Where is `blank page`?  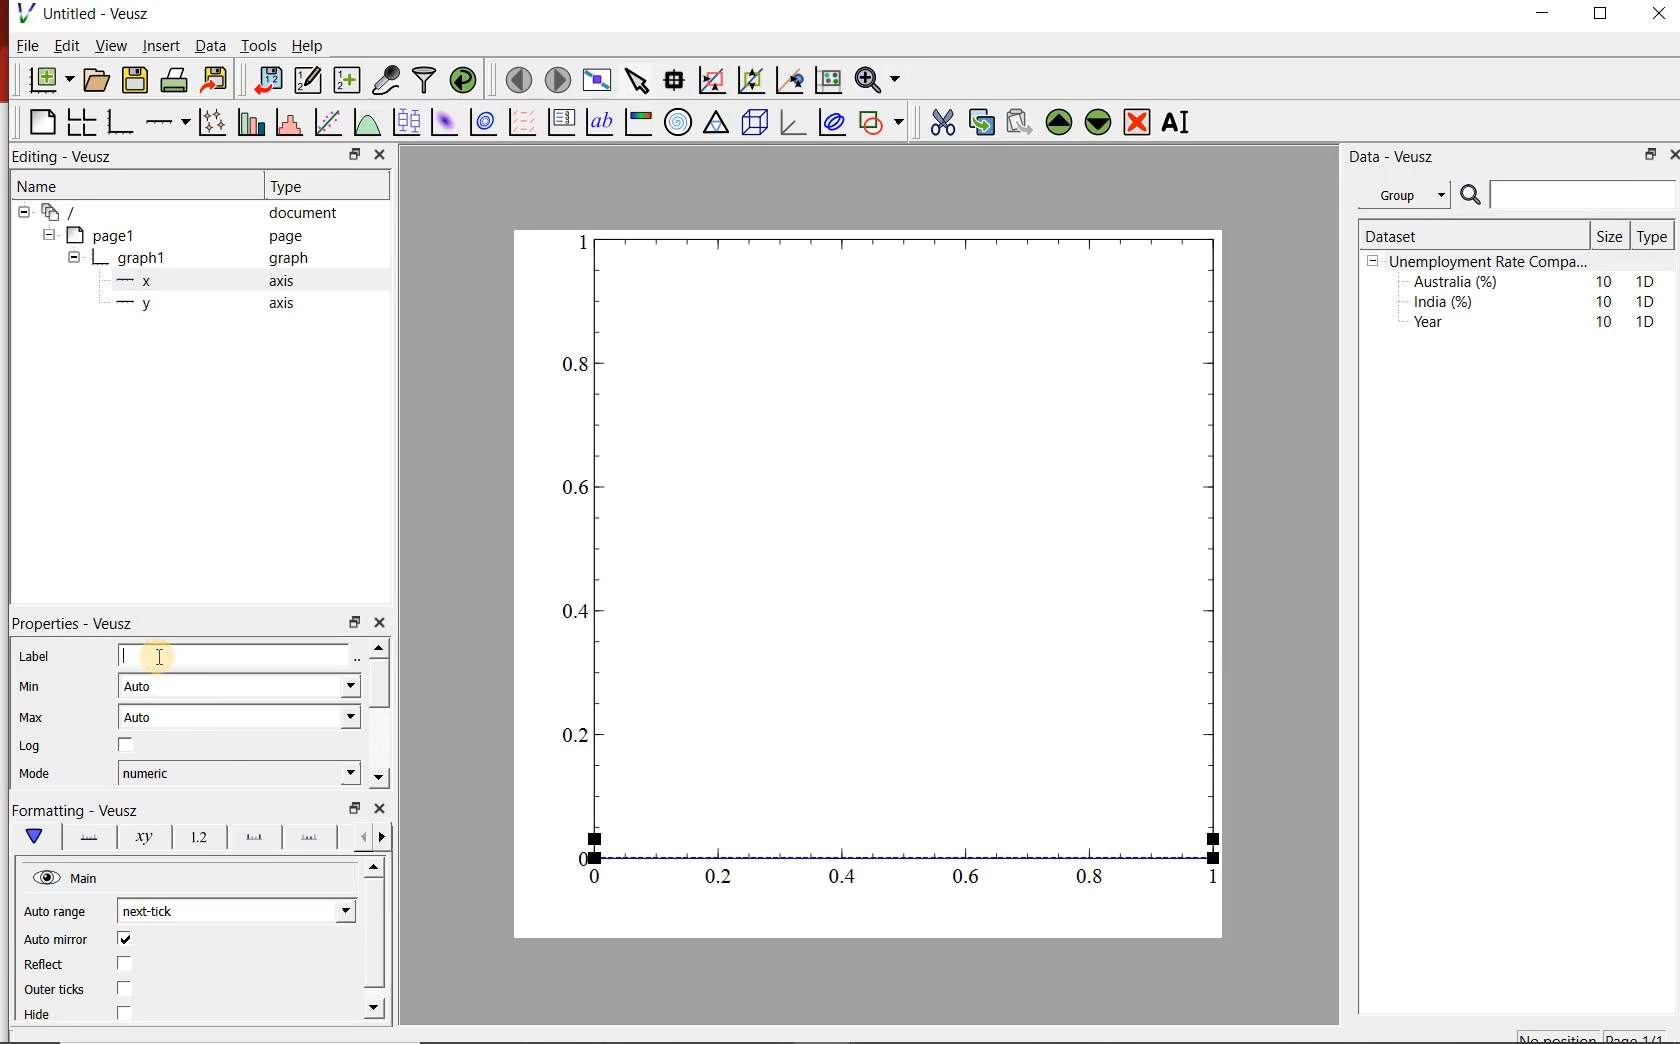 blank page is located at coordinates (41, 120).